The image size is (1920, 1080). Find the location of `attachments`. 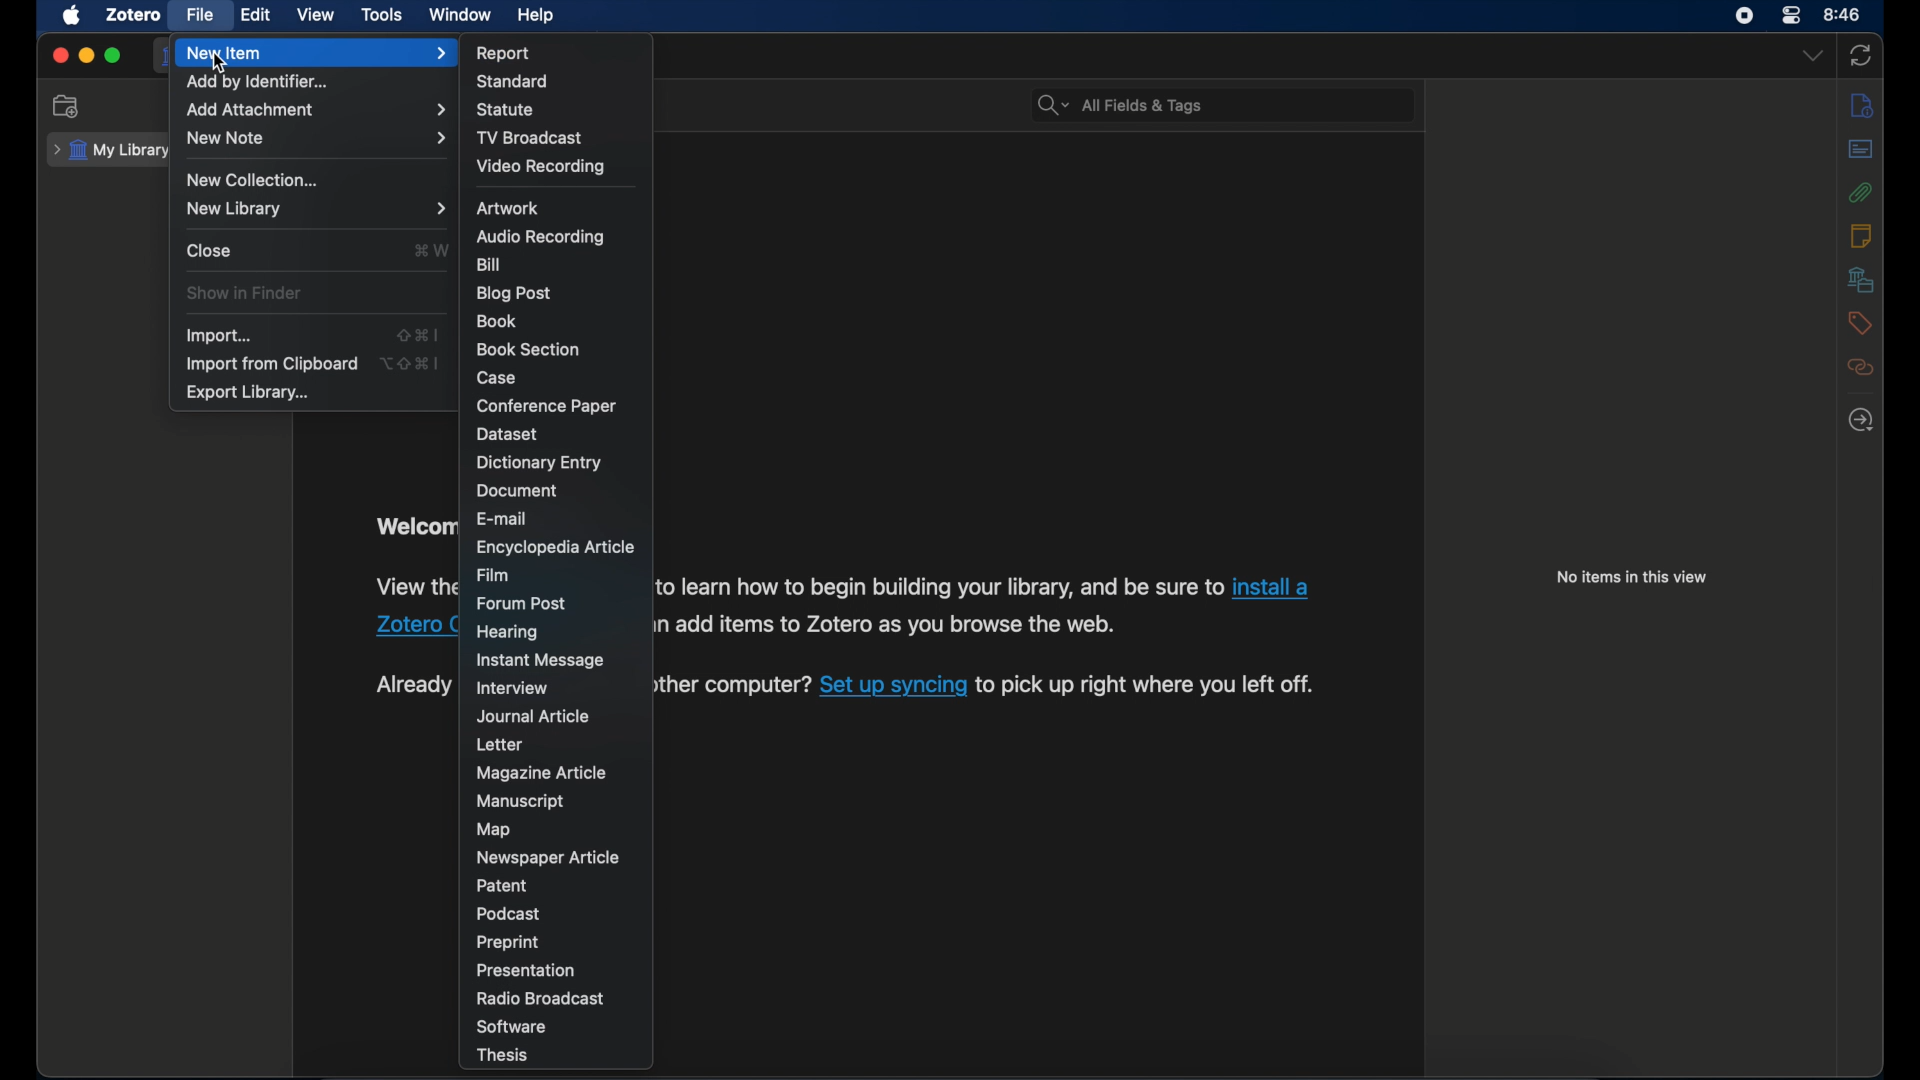

attachments is located at coordinates (1860, 192).